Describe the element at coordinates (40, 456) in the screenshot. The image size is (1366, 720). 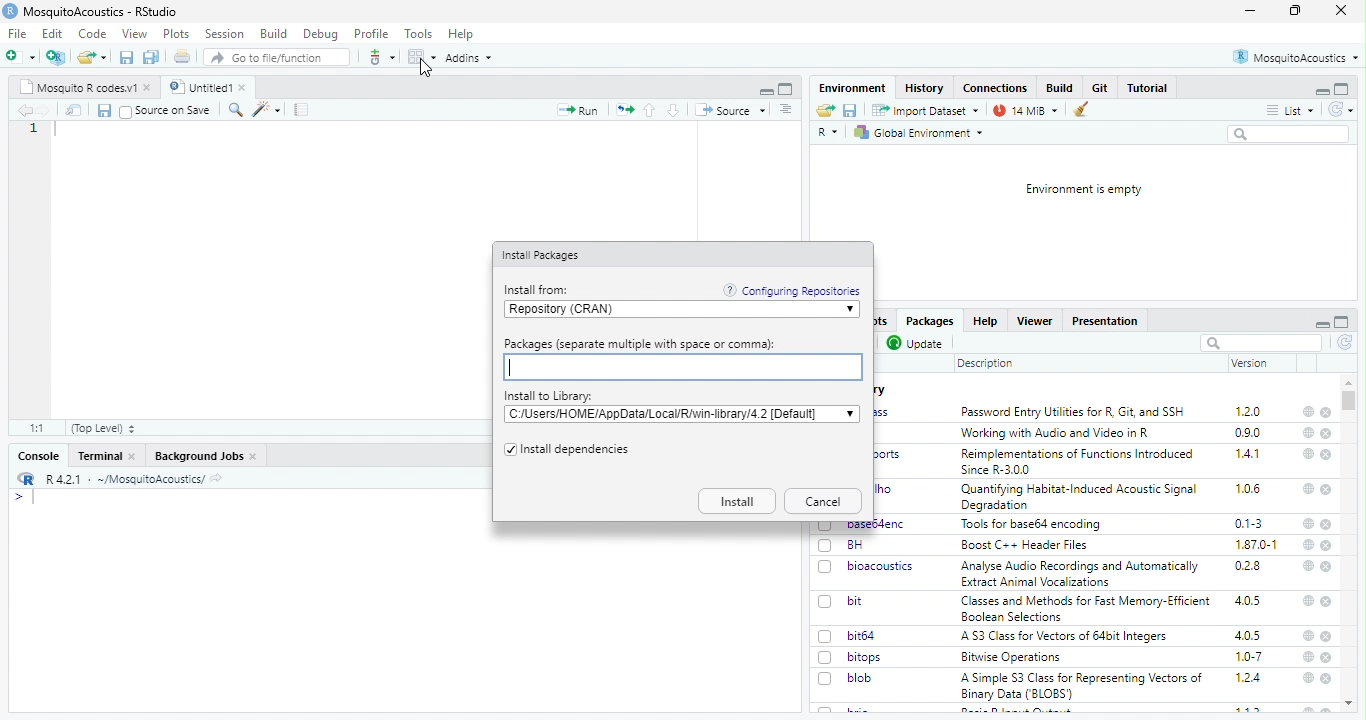
I see `Console` at that location.